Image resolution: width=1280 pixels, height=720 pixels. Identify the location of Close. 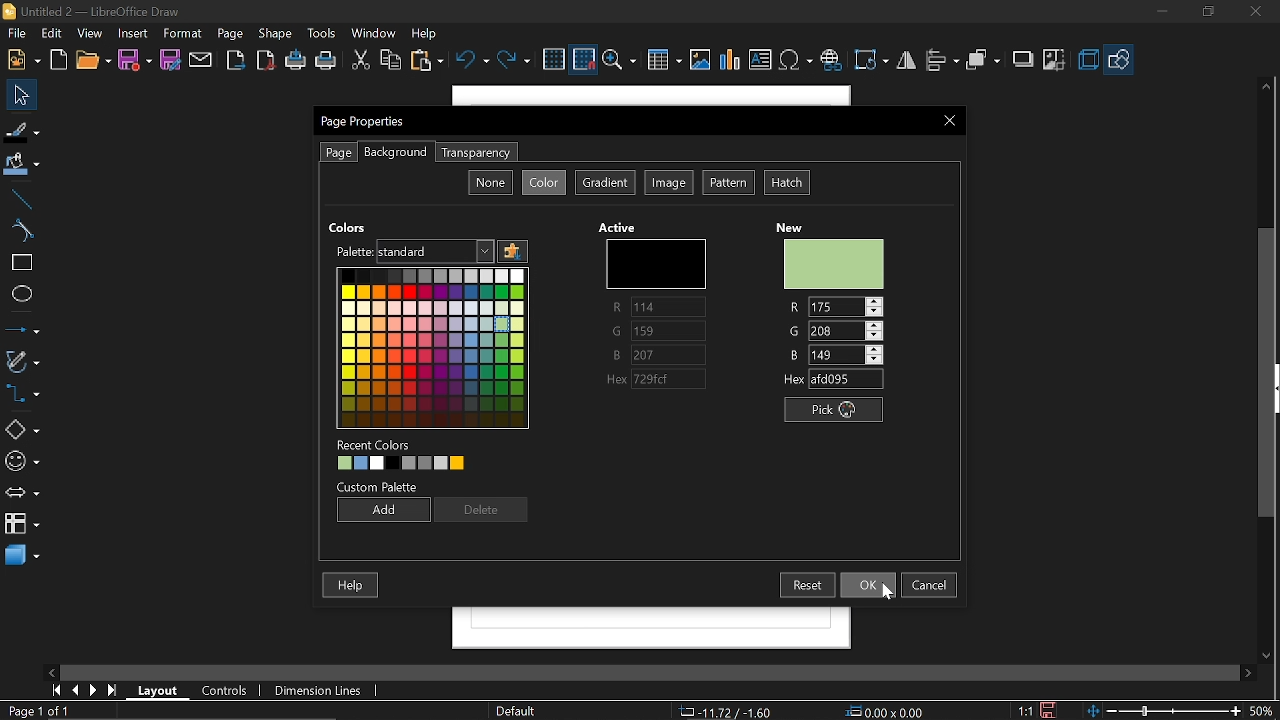
(950, 121).